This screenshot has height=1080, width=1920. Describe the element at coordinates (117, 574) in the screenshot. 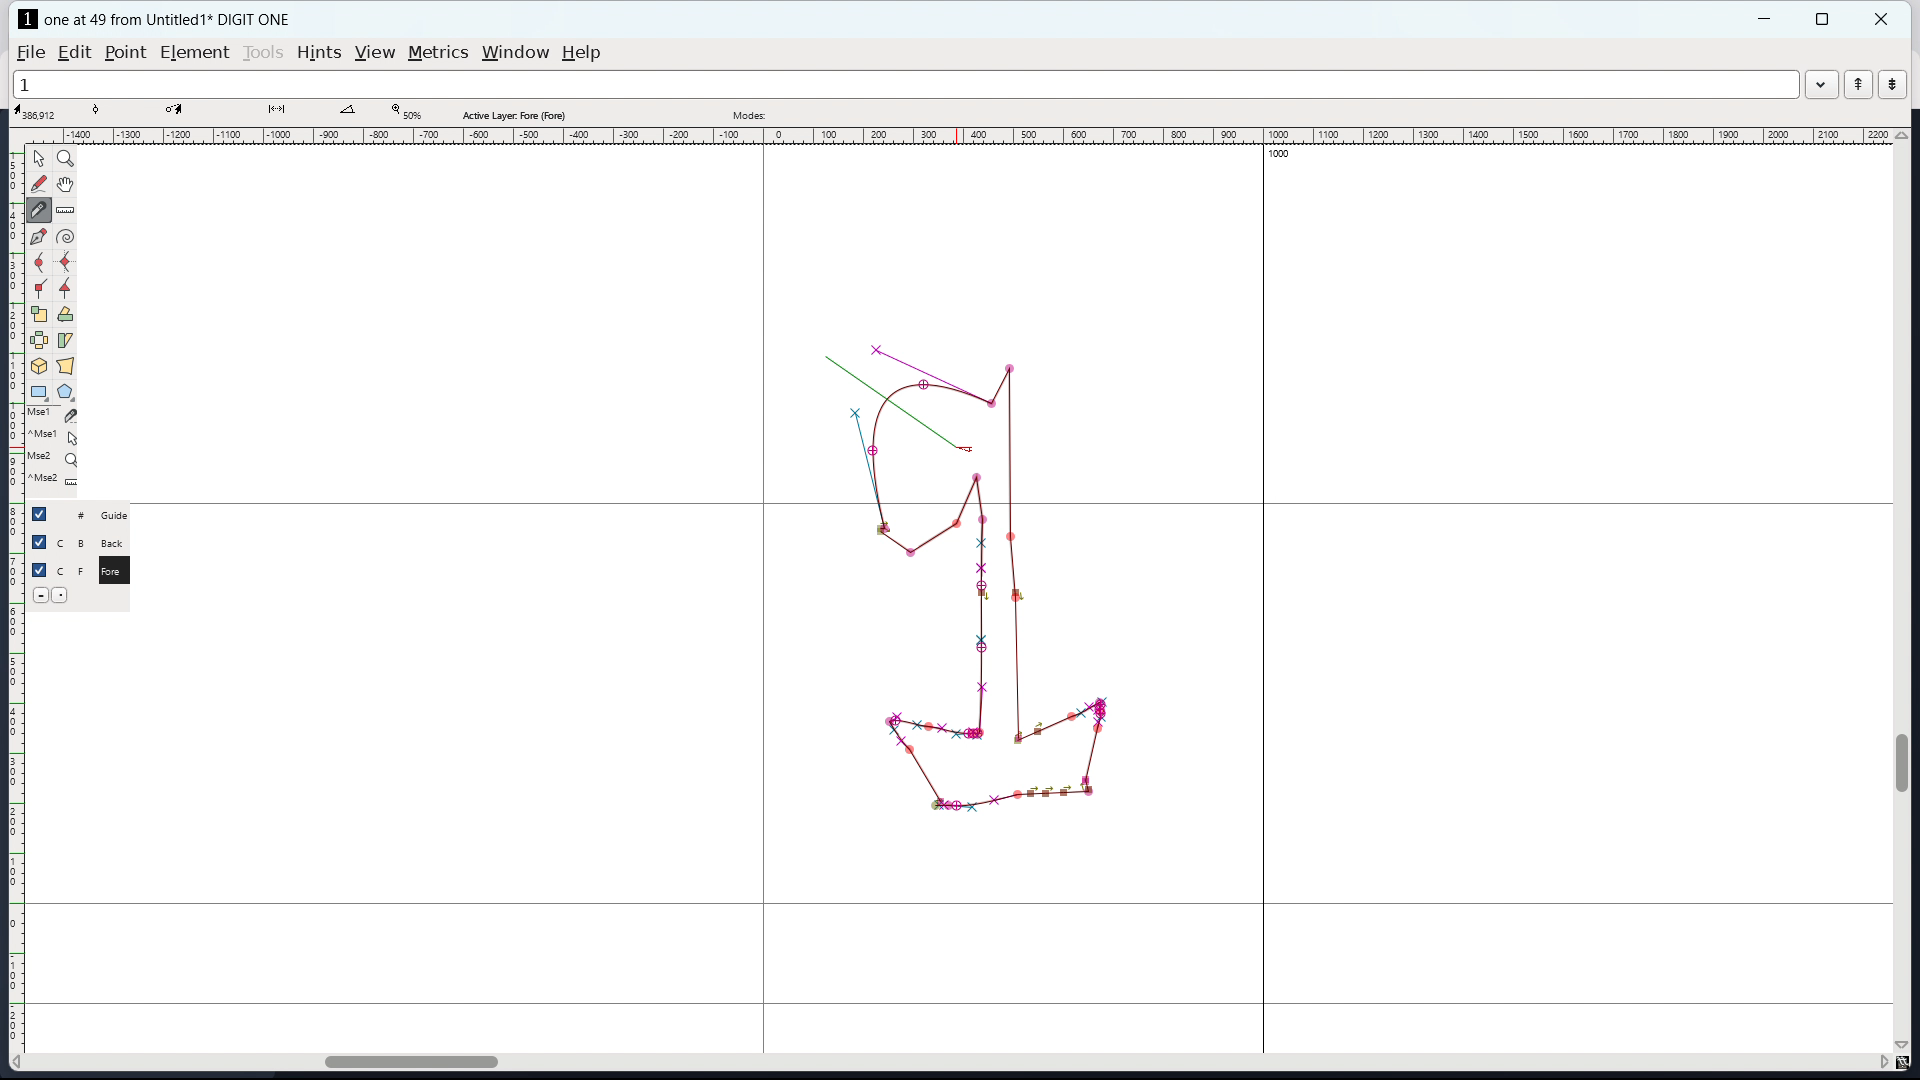

I see `fore` at that location.